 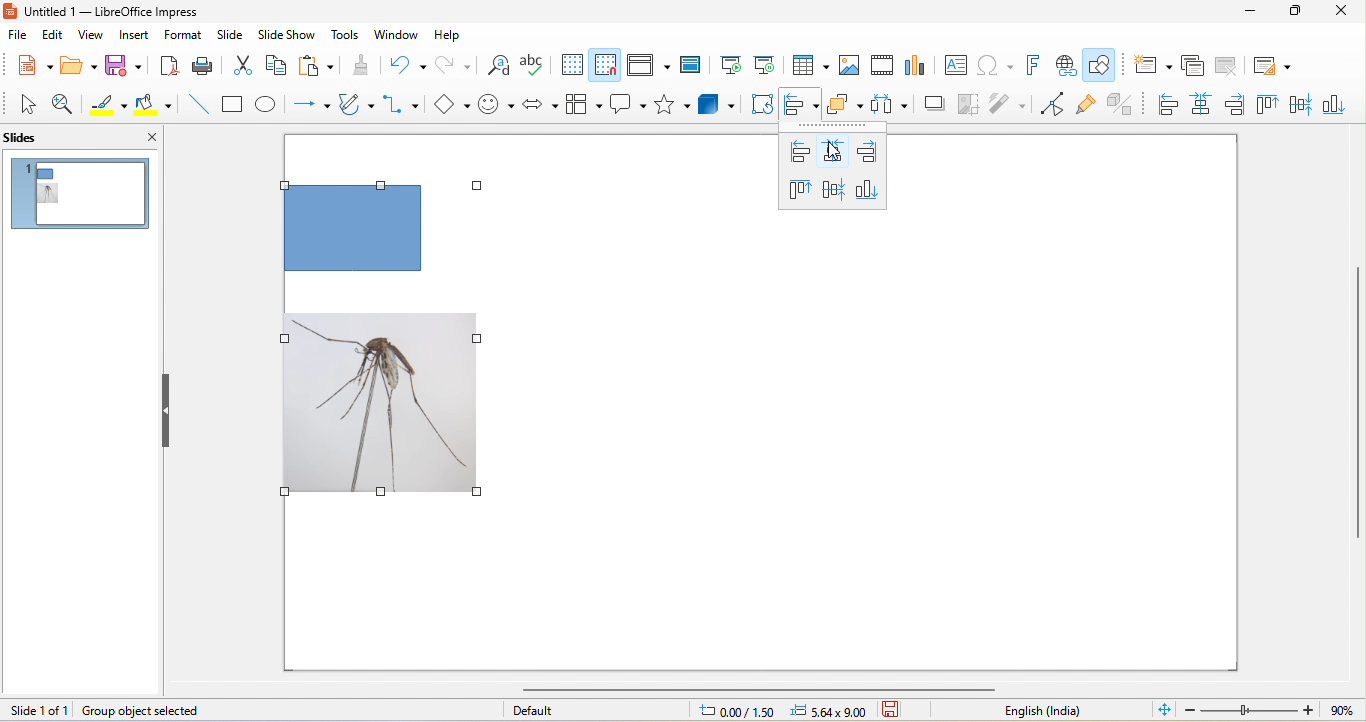 I want to click on tools, so click(x=347, y=37).